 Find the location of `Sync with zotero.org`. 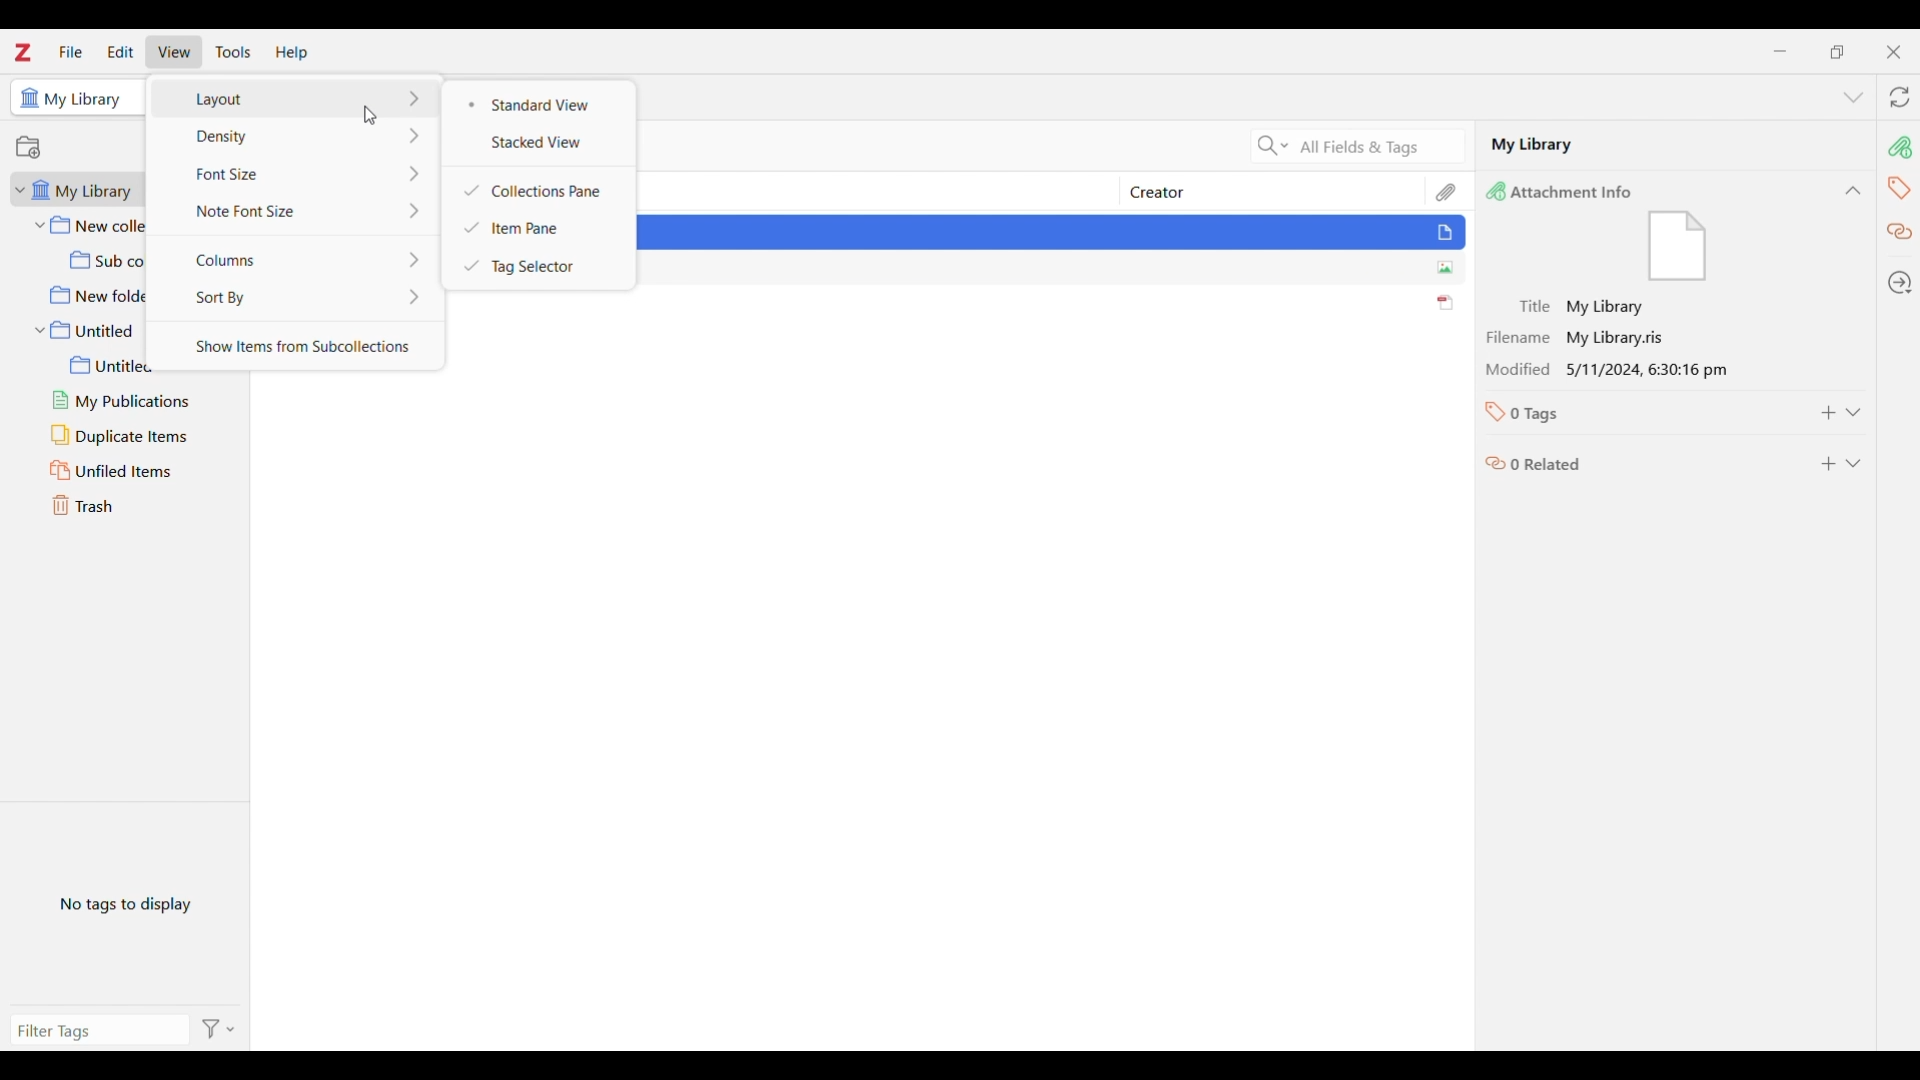

Sync with zotero.org is located at coordinates (1899, 97).